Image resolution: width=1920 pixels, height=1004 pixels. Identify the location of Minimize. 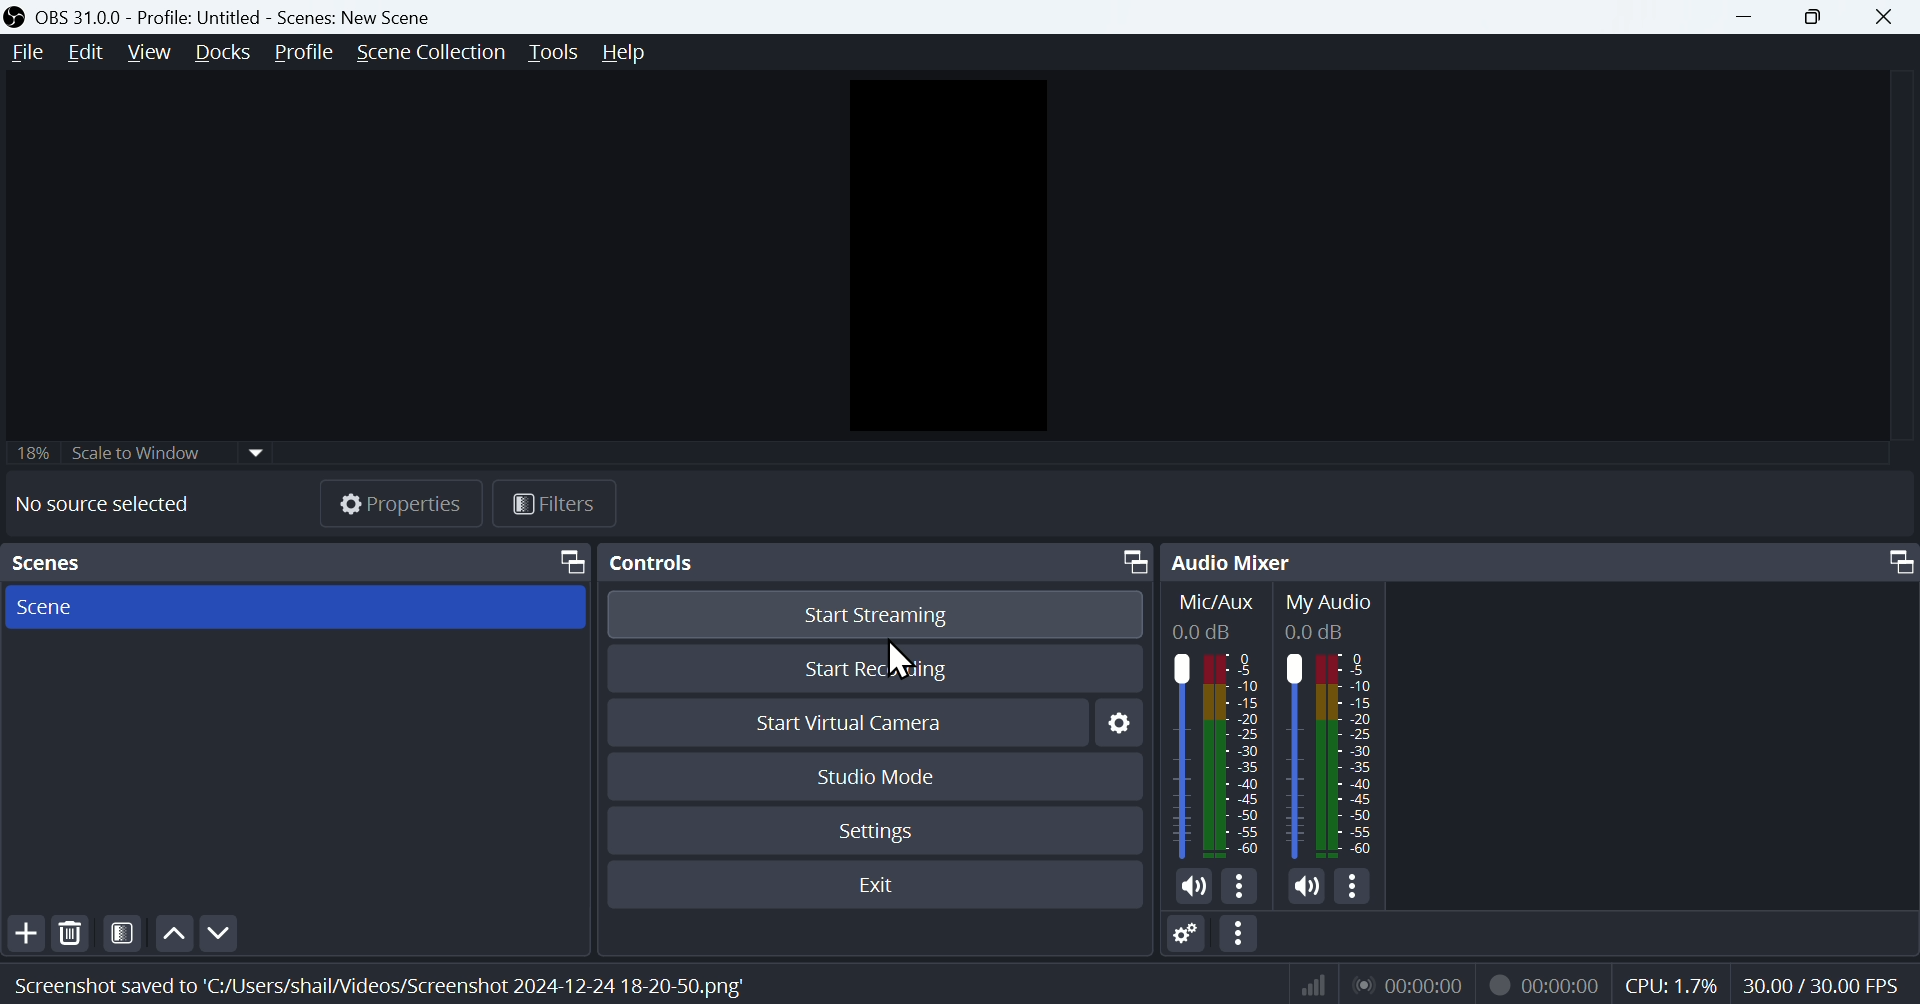
(1744, 16).